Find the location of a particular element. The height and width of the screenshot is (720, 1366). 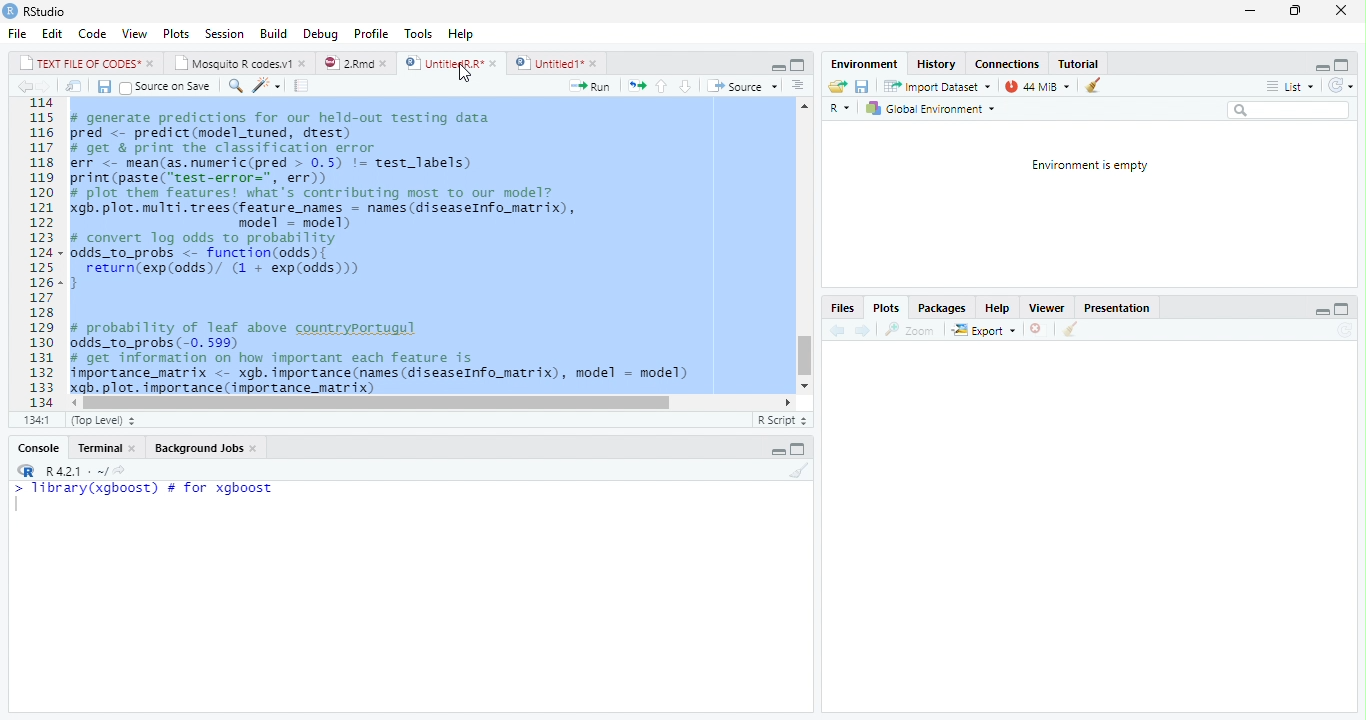

Re-run is located at coordinates (633, 84).